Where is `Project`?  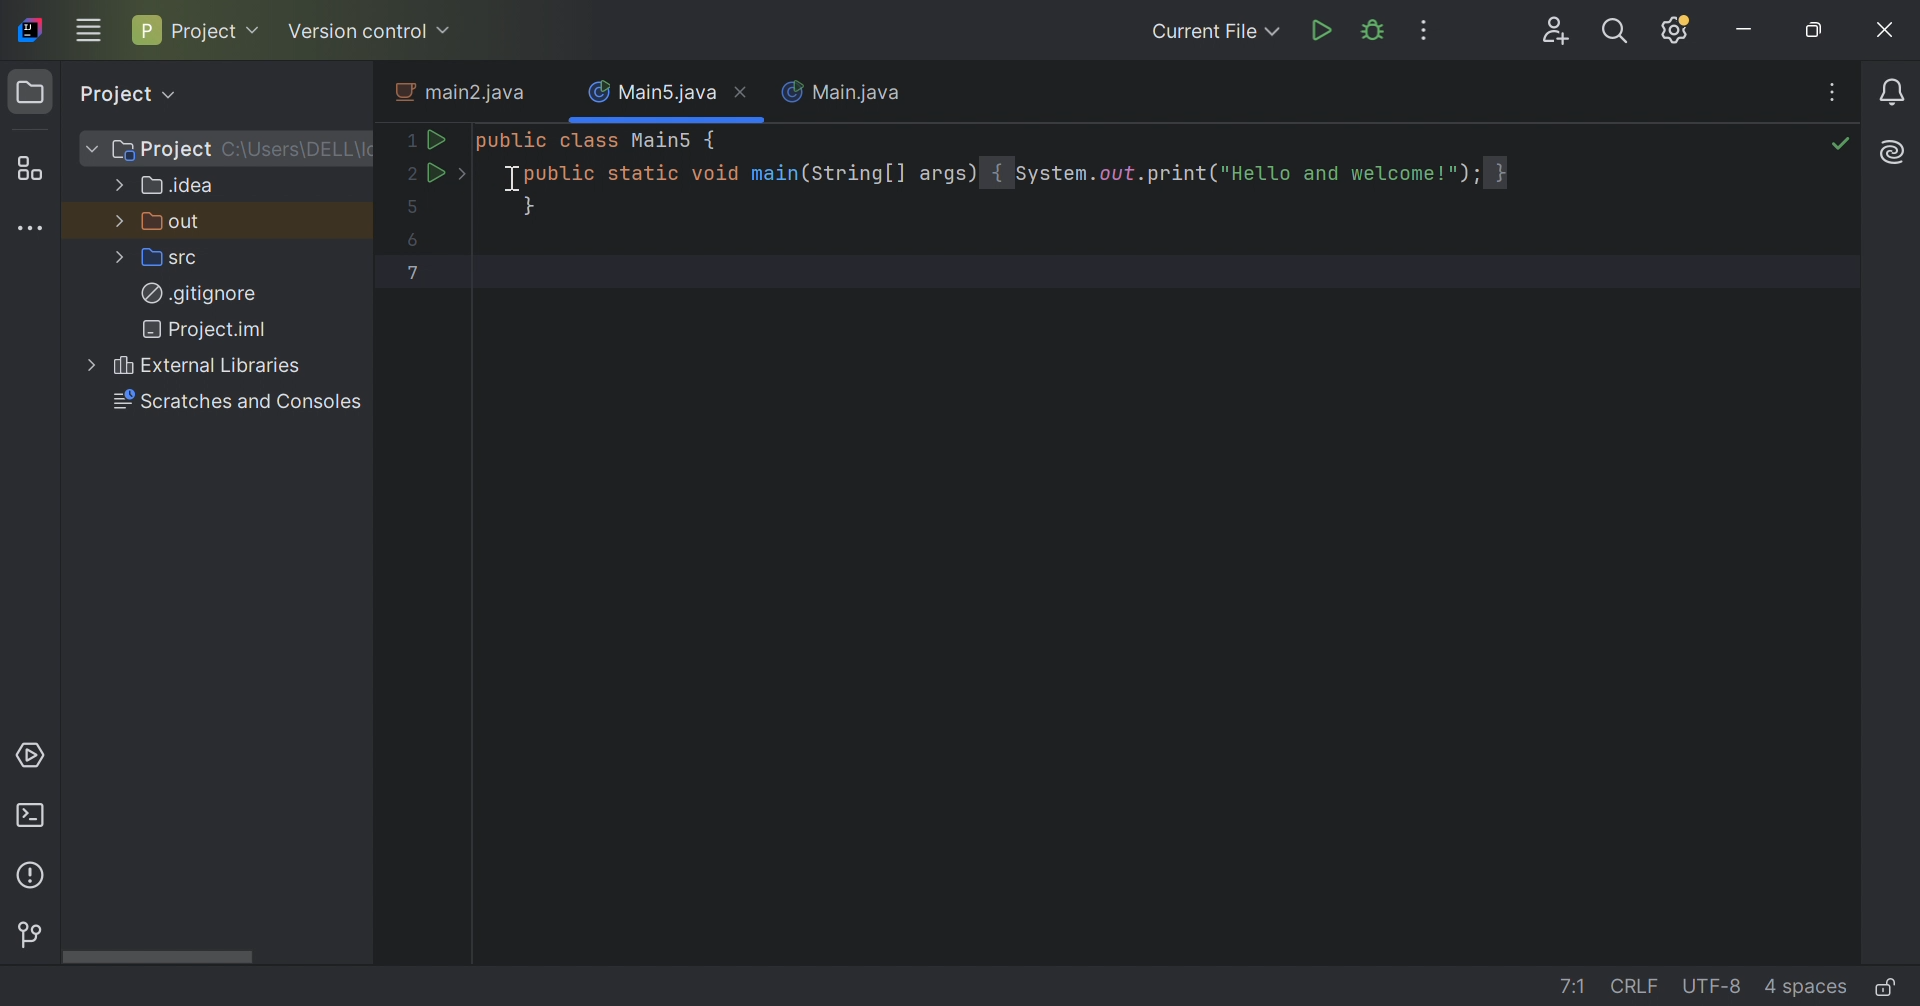 Project is located at coordinates (124, 92).